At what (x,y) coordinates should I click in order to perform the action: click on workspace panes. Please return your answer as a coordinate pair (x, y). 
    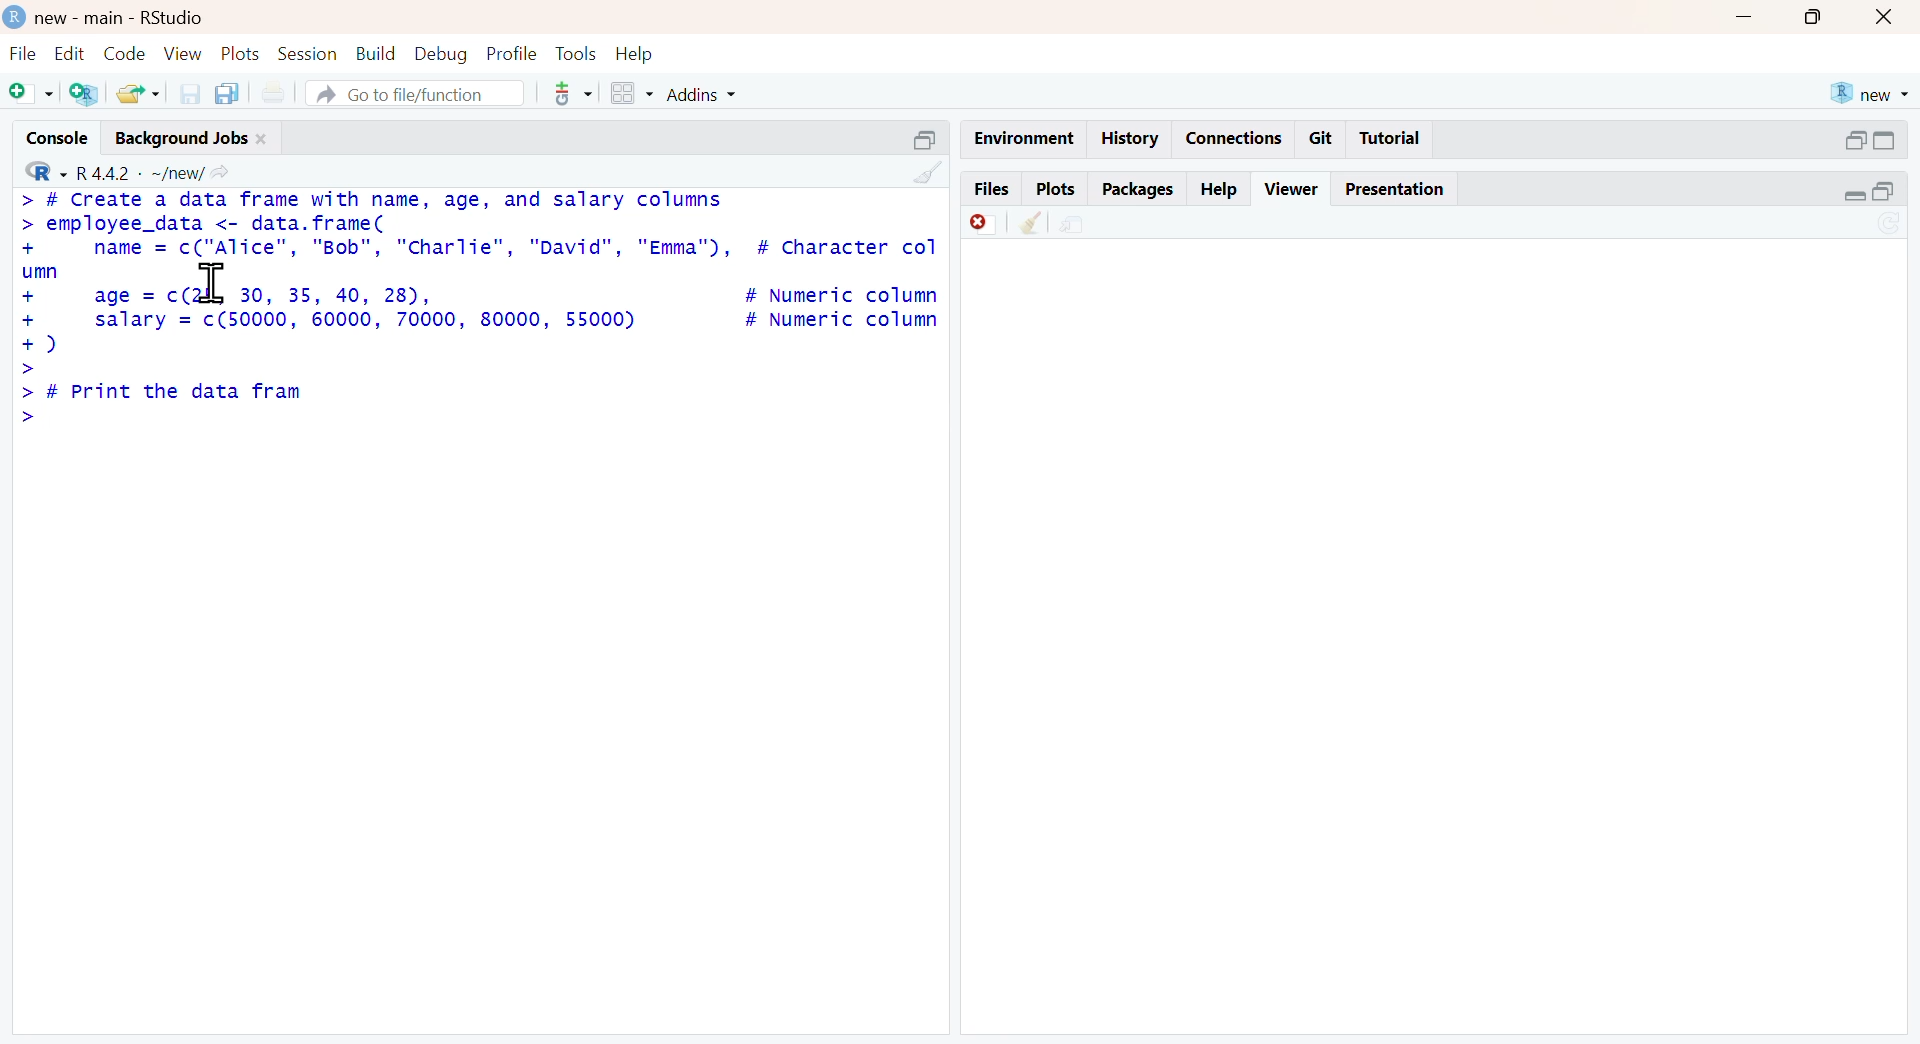
    Looking at the image, I should click on (631, 93).